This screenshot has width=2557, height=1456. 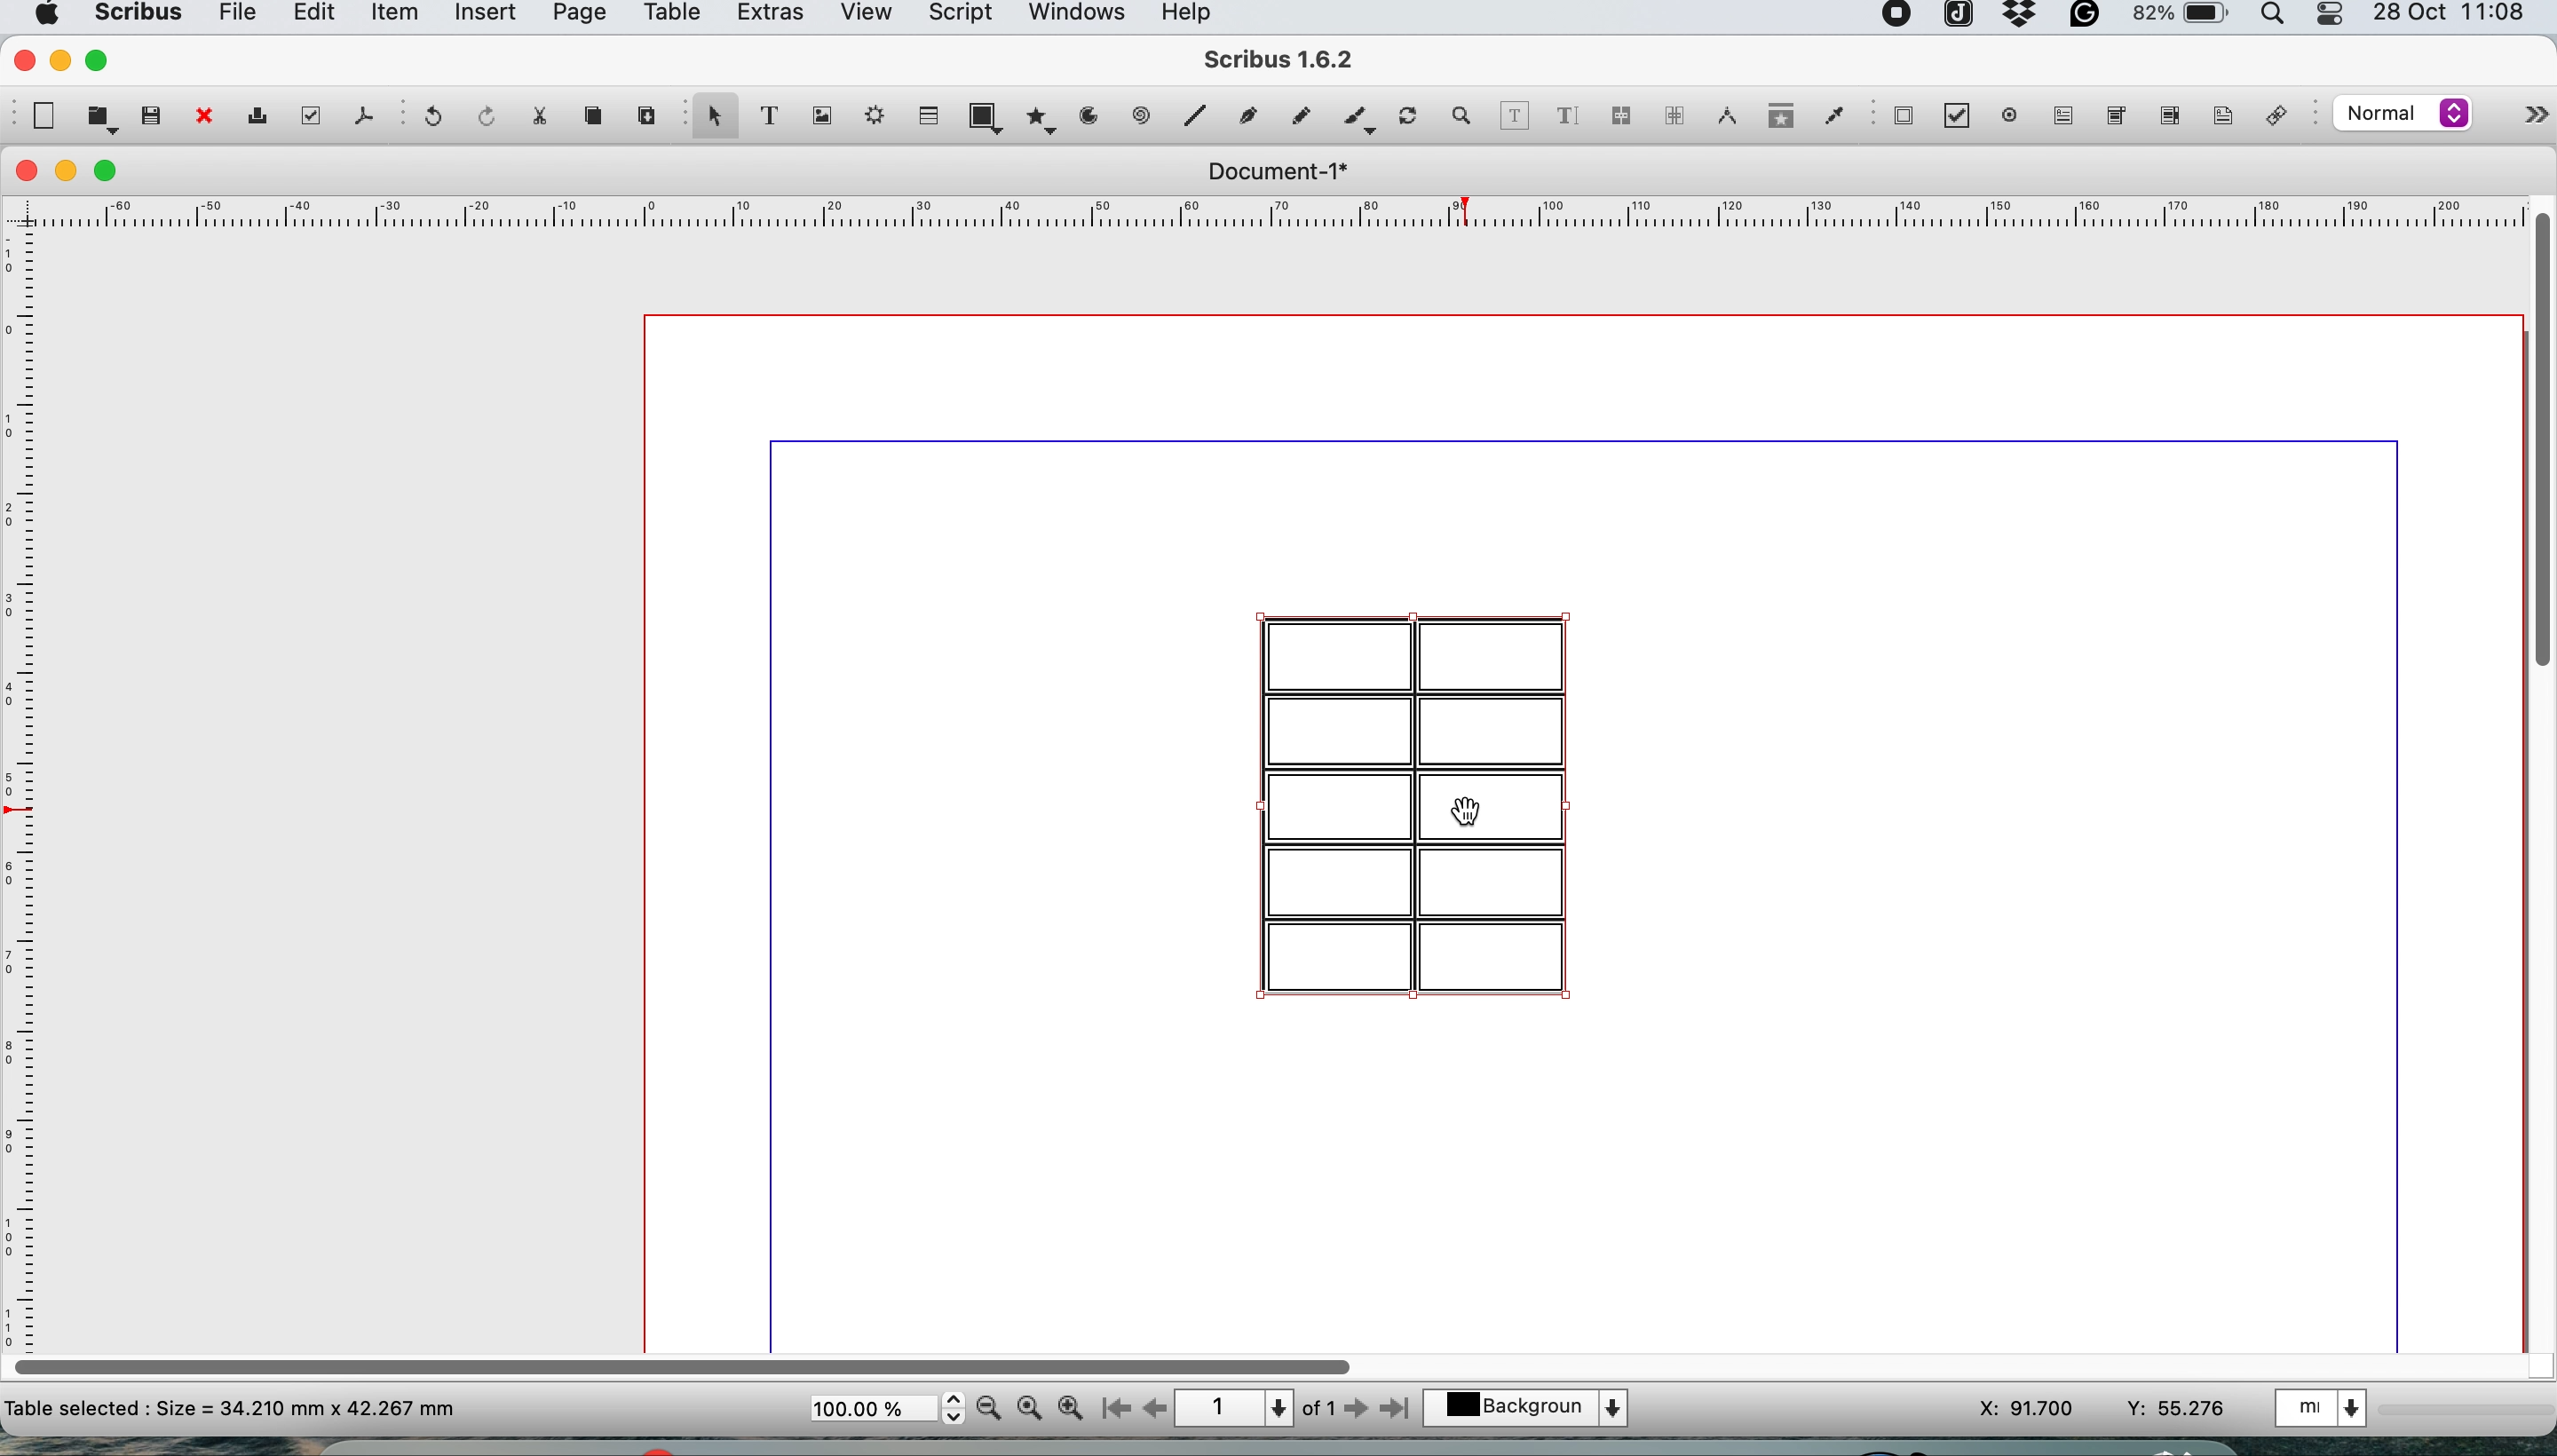 I want to click on cut, so click(x=538, y=114).